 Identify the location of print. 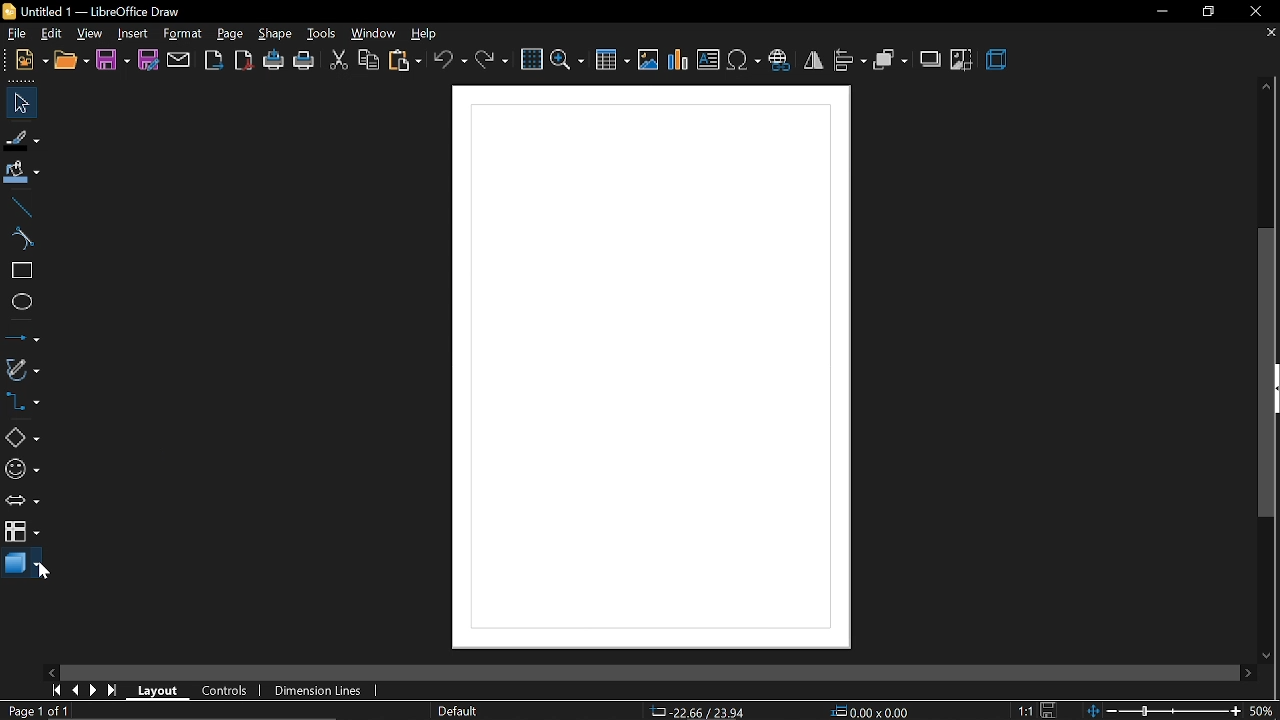
(305, 61).